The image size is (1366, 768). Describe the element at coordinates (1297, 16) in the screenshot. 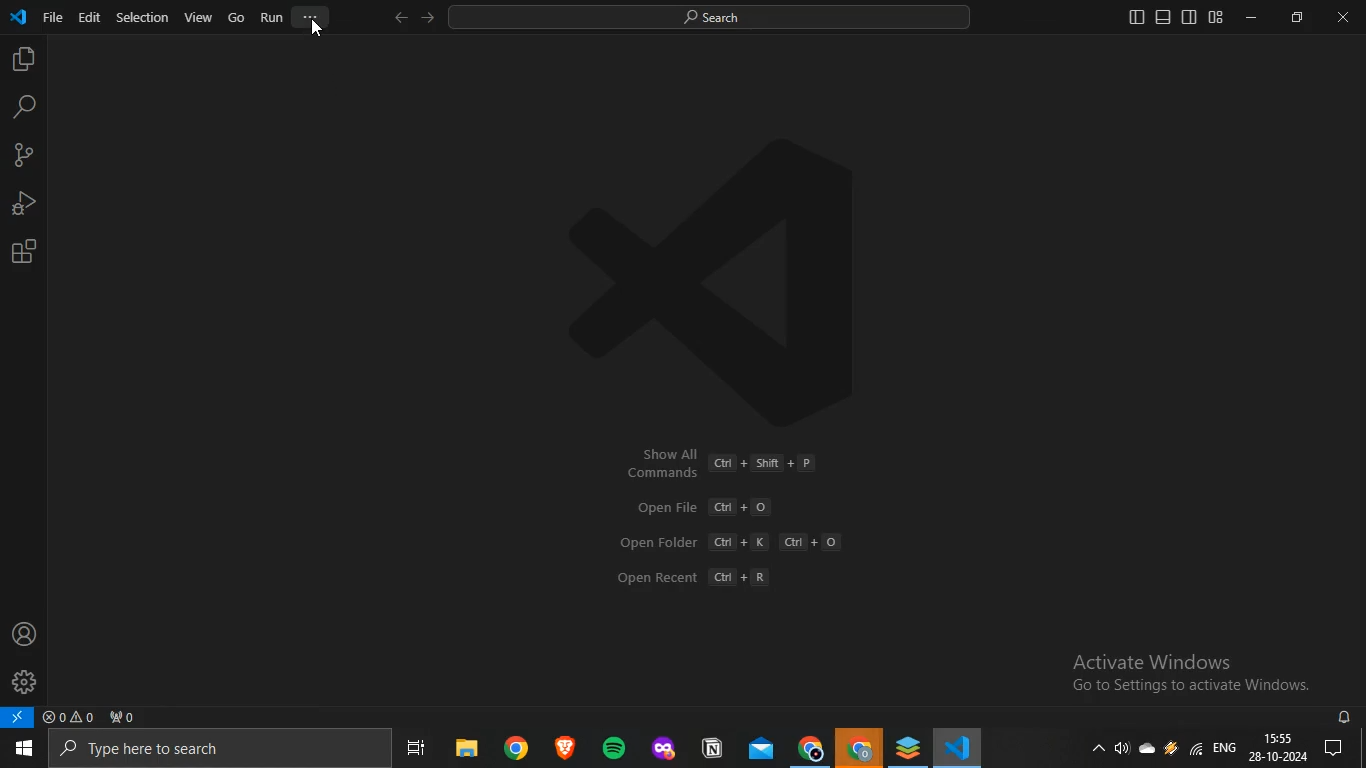

I see `restore window` at that location.